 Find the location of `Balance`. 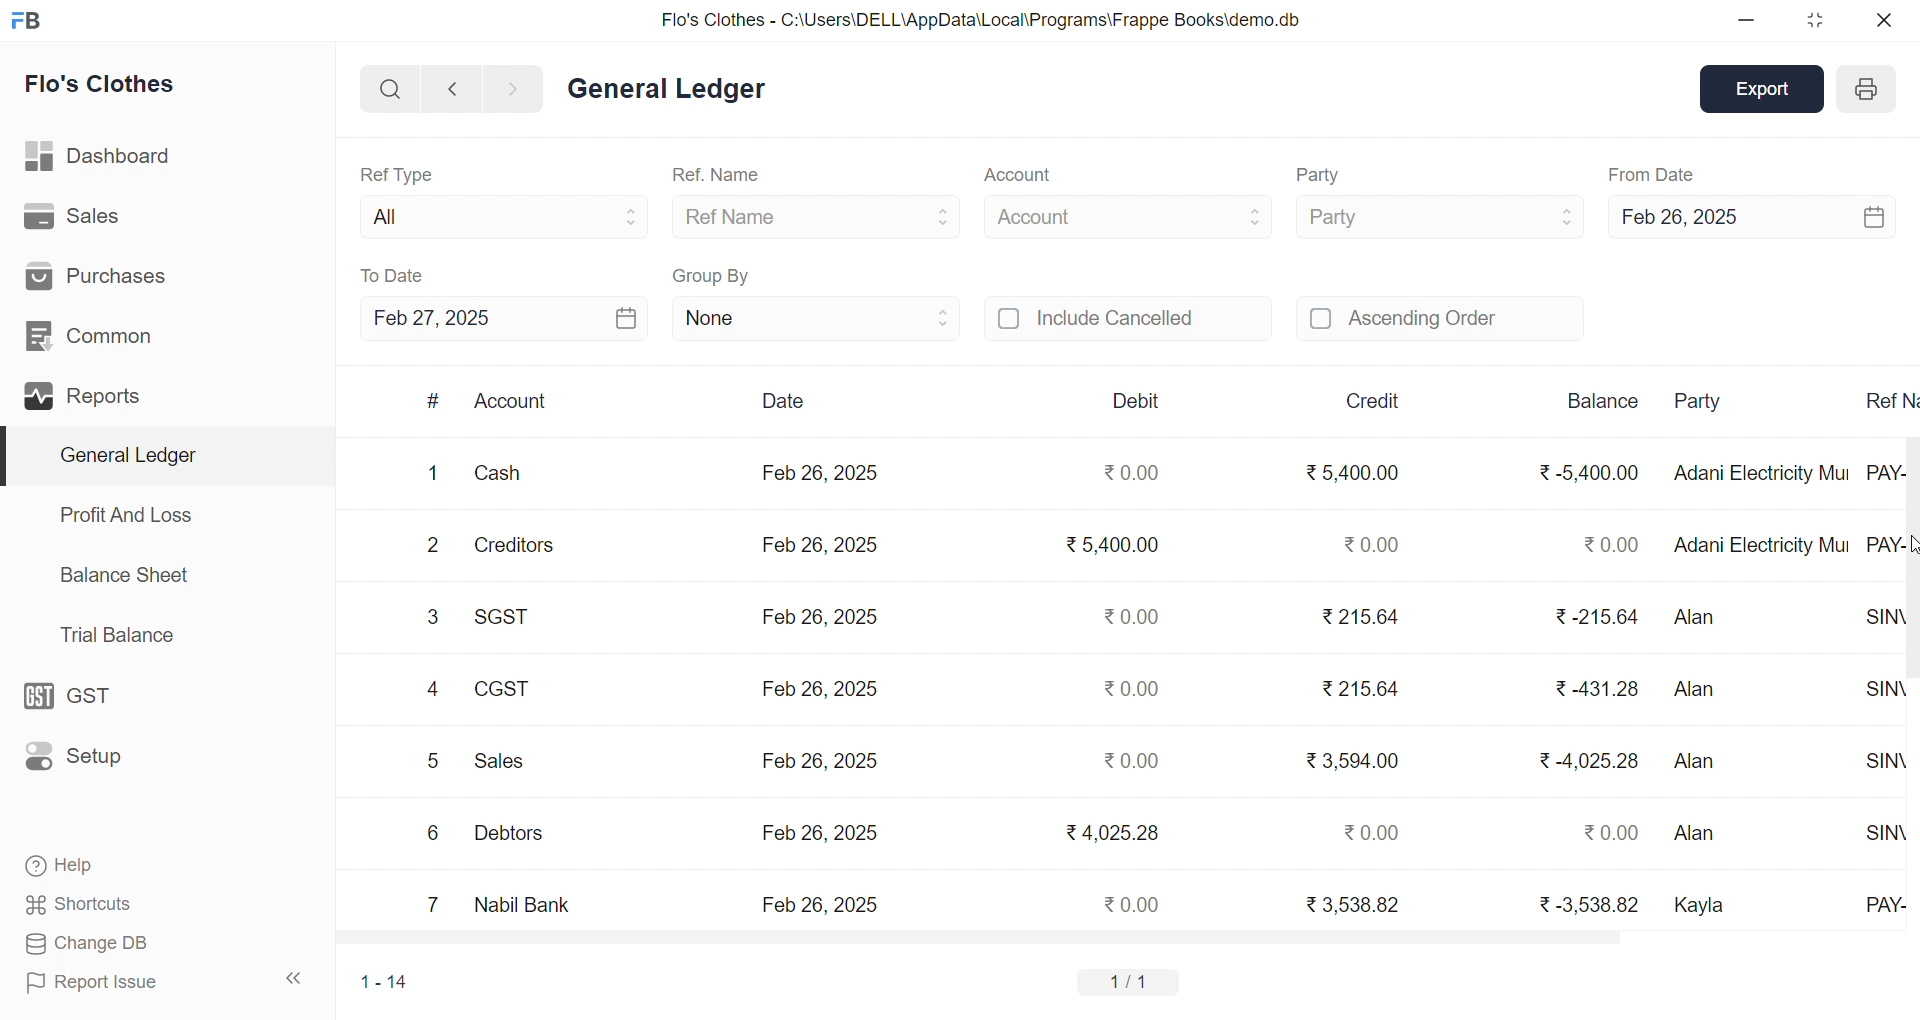

Balance is located at coordinates (1603, 401).